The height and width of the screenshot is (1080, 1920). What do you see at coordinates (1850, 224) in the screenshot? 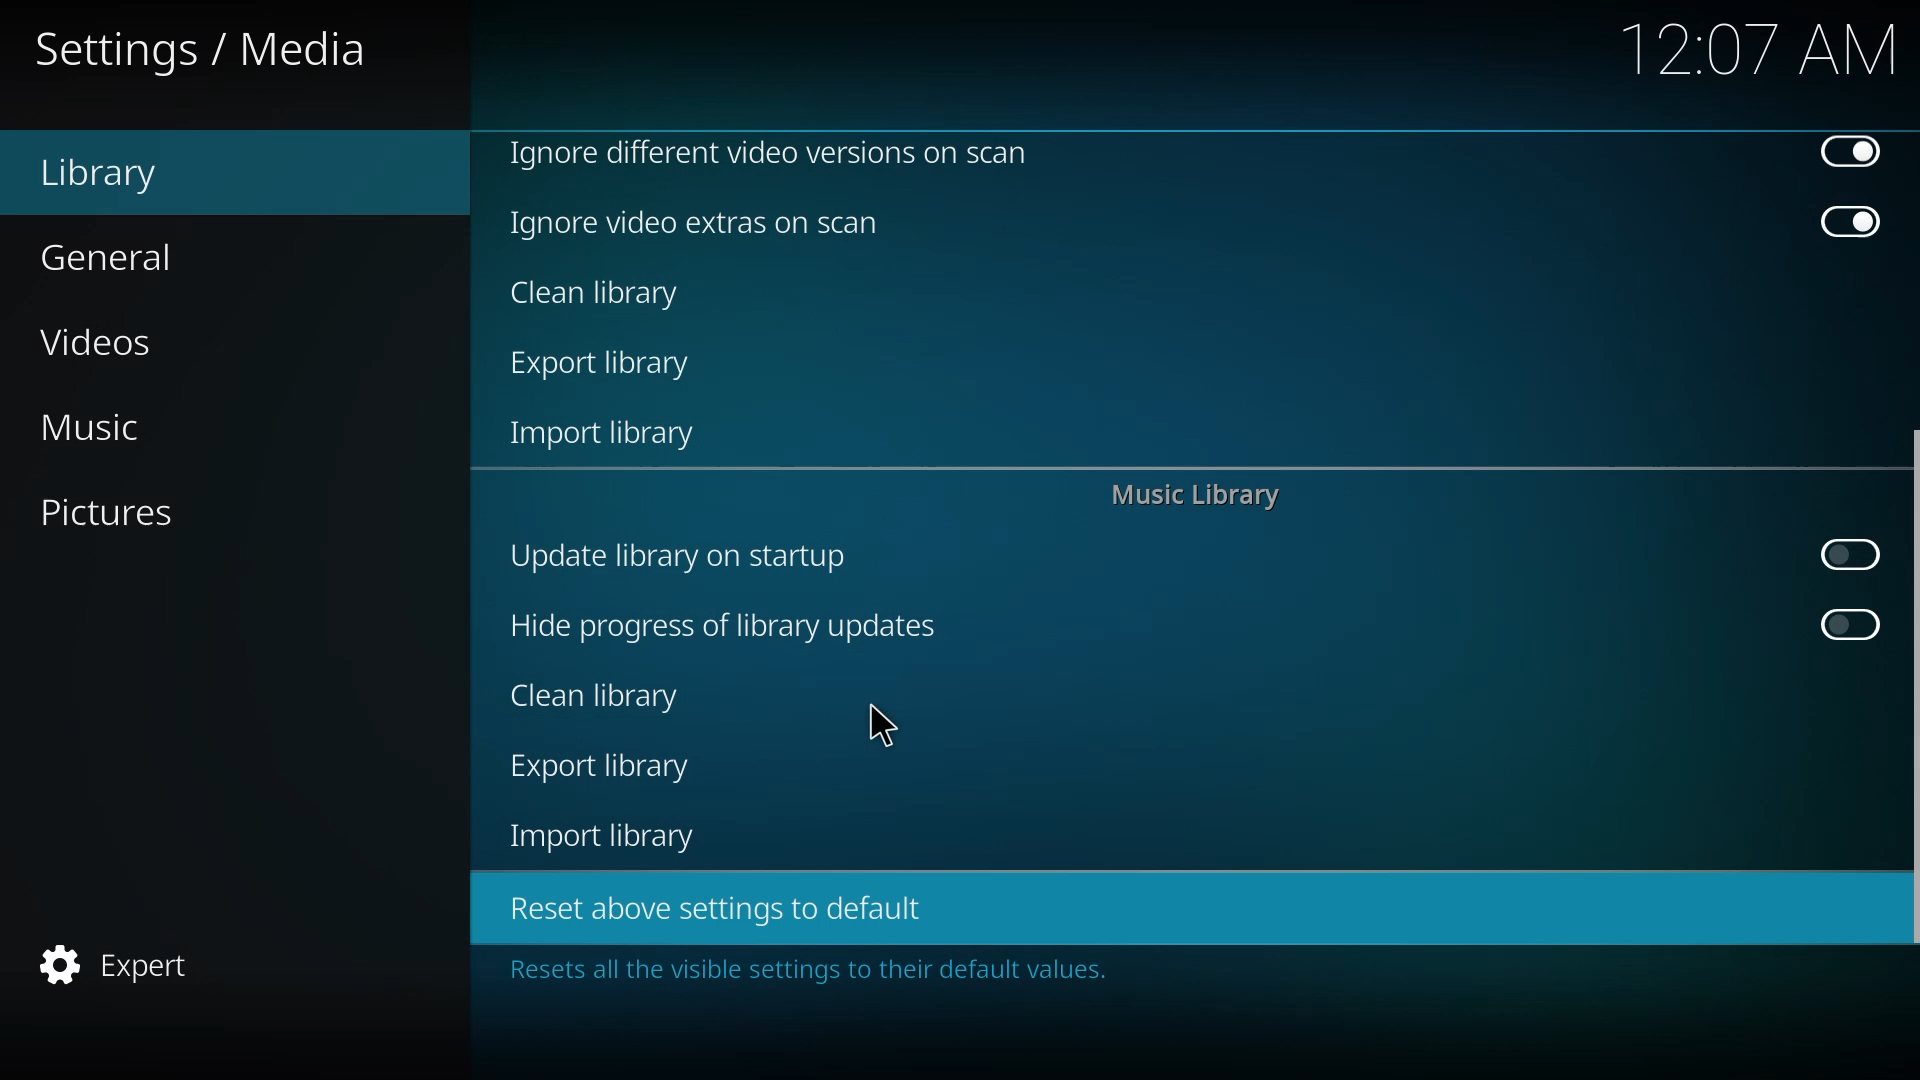
I see `disabled` at bounding box center [1850, 224].